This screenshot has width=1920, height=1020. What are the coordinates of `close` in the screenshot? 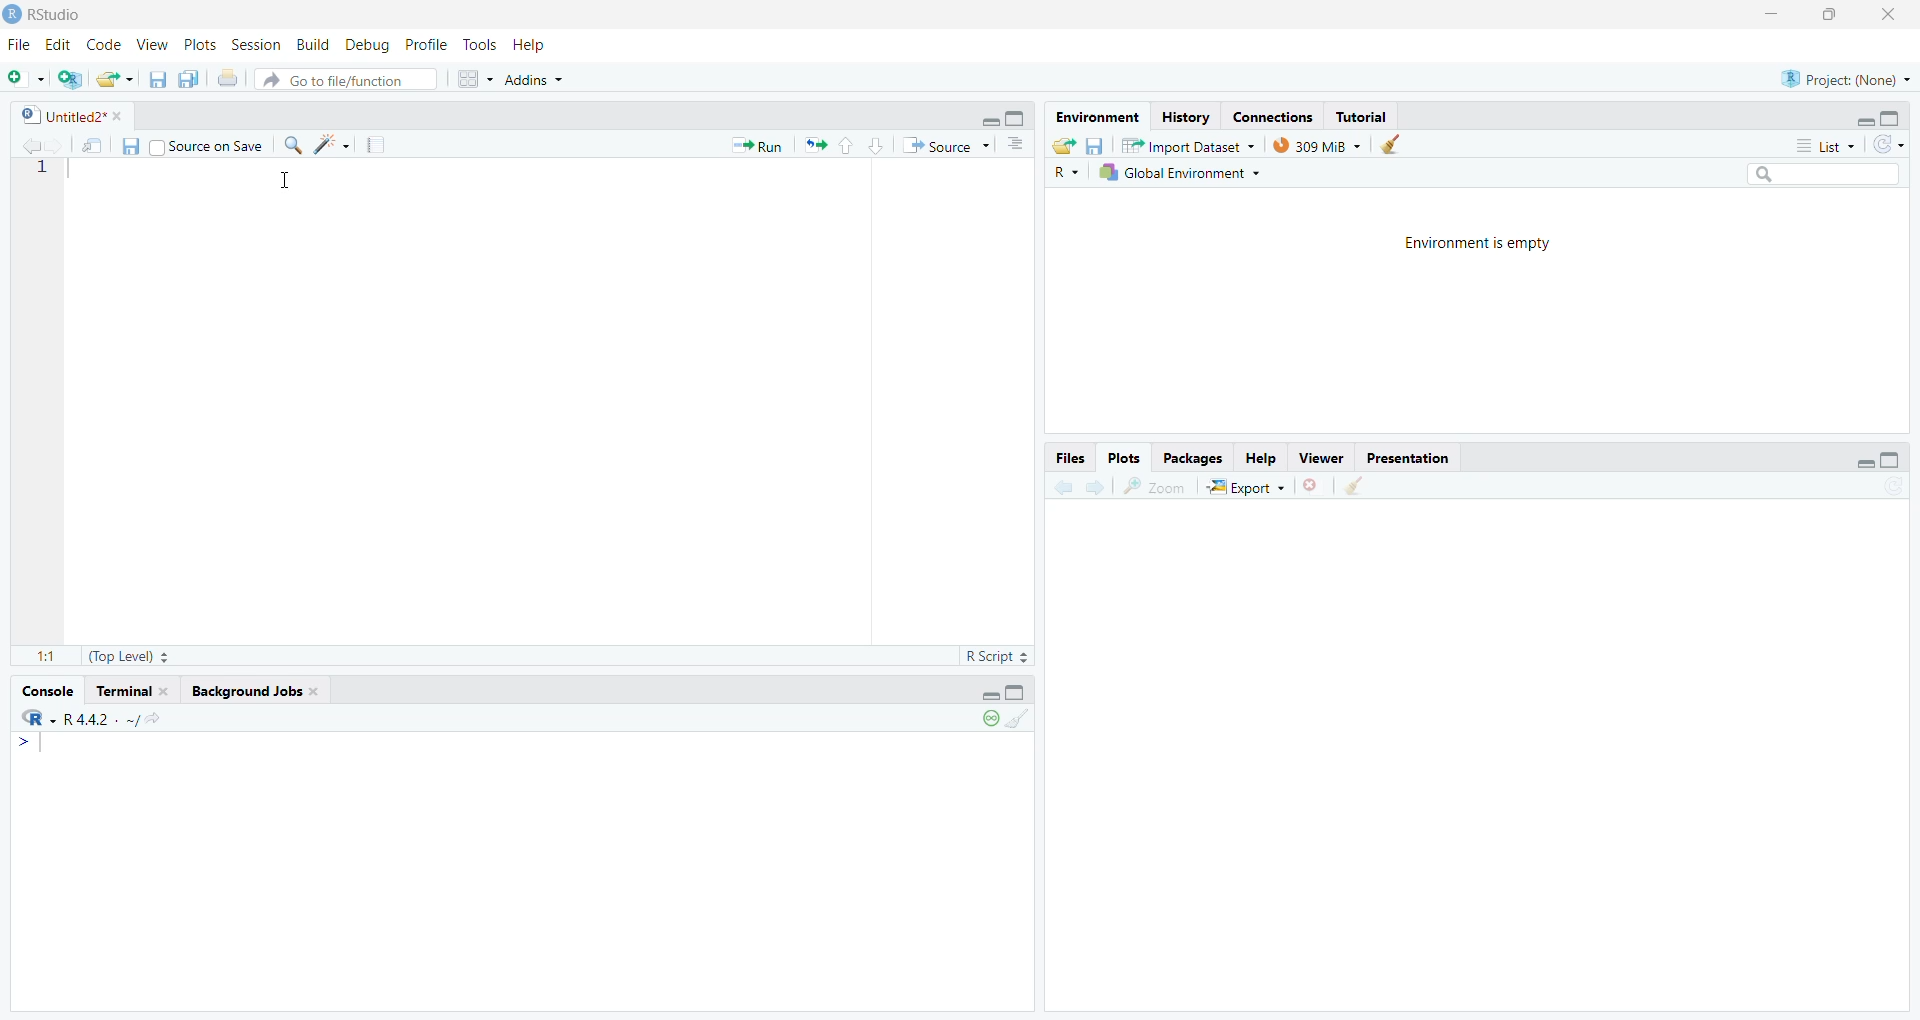 It's located at (1307, 490).